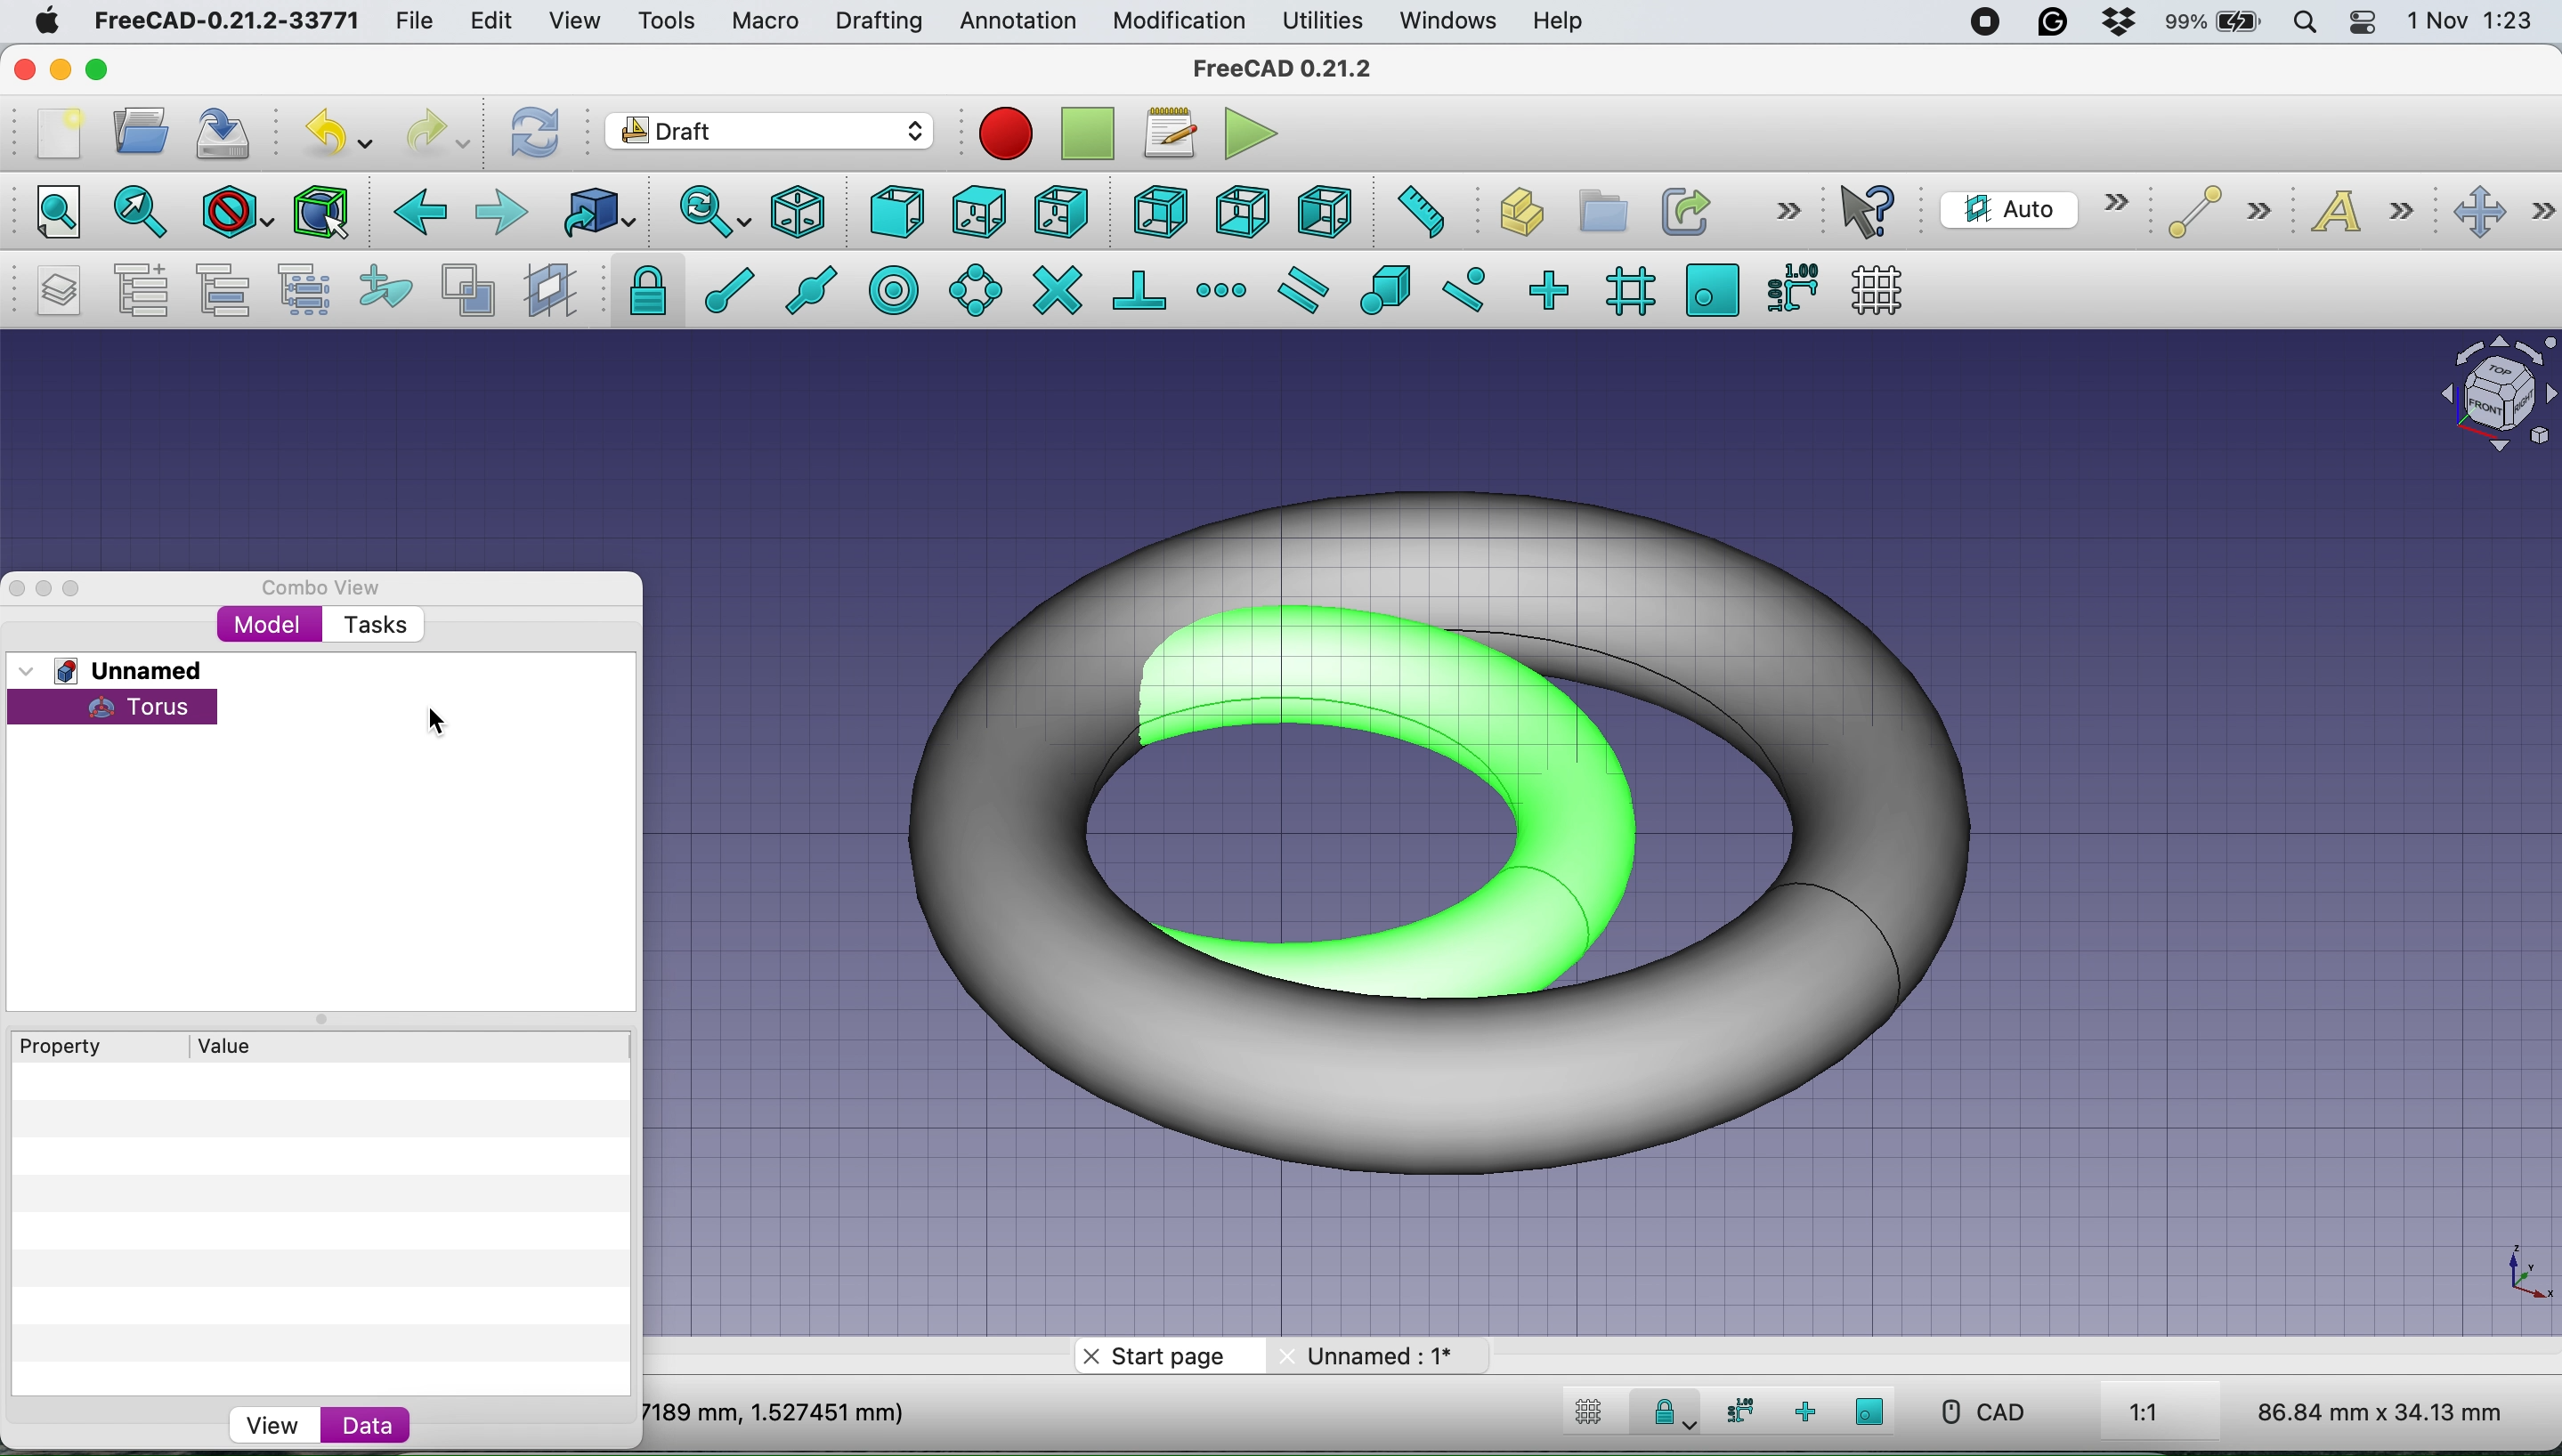 This screenshot has width=2562, height=1456. I want to click on go to linked object, so click(596, 211).